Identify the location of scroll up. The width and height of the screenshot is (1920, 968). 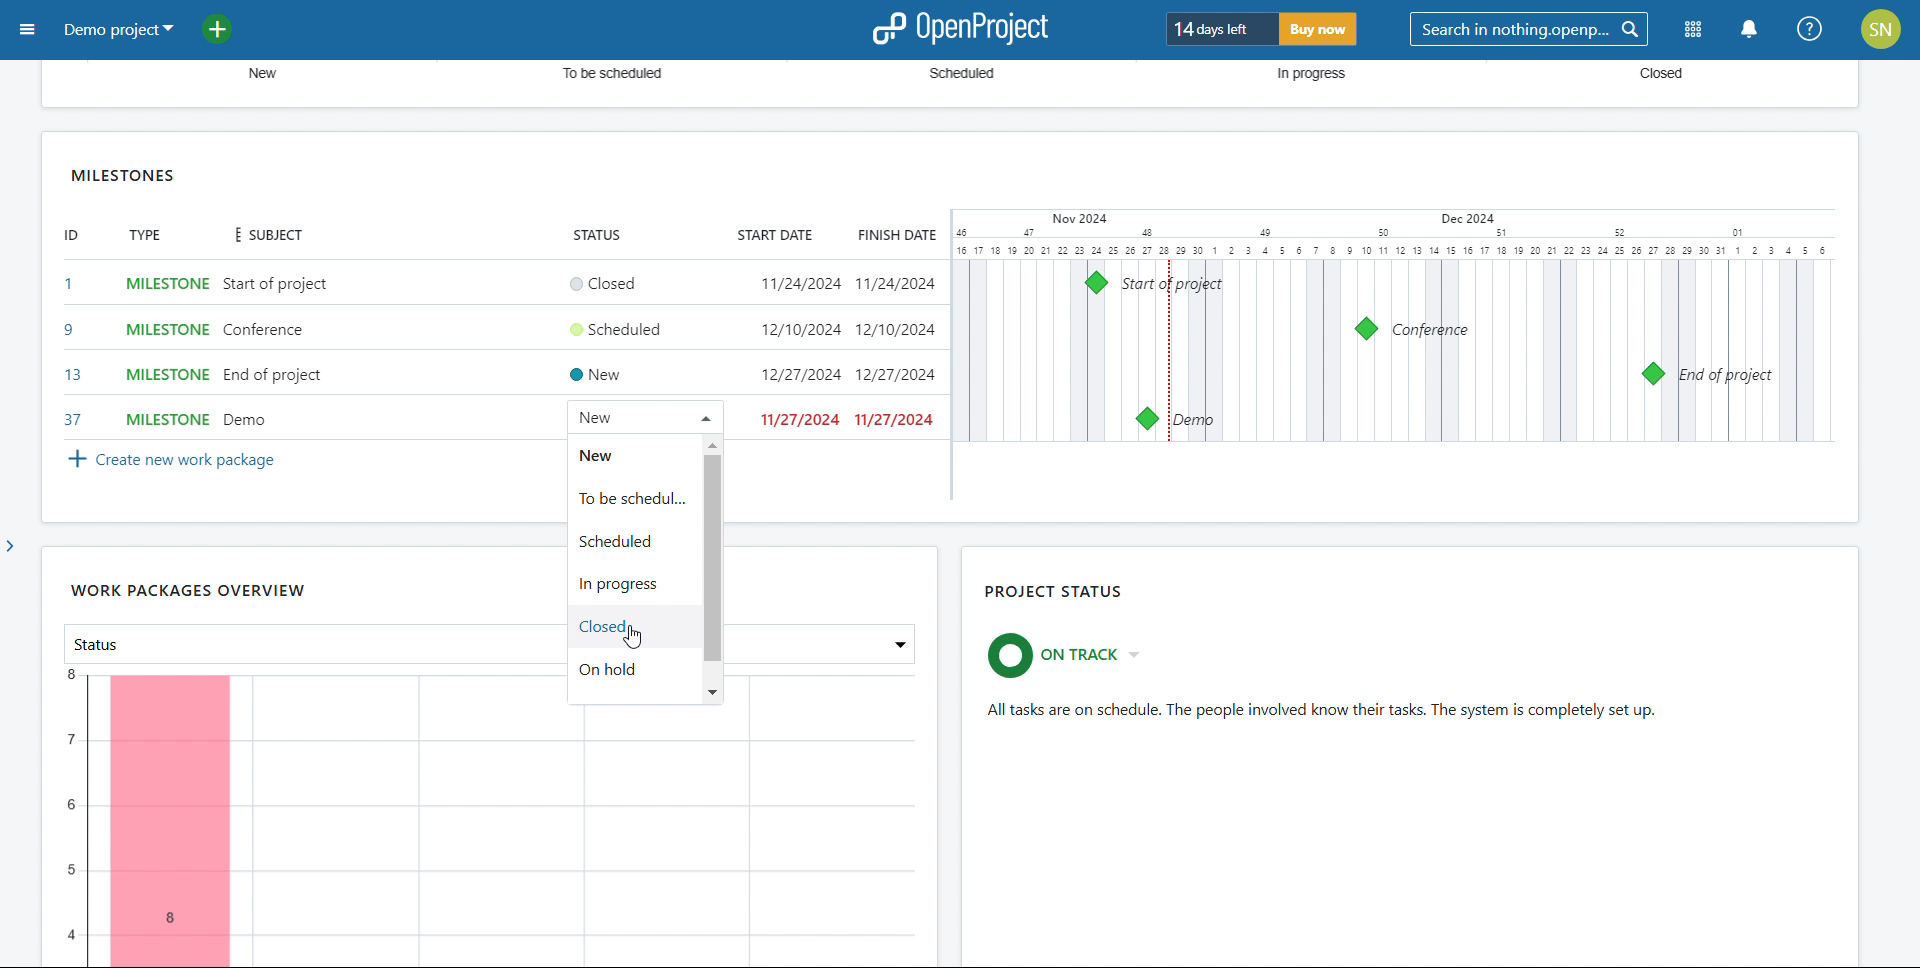
(1908, 68).